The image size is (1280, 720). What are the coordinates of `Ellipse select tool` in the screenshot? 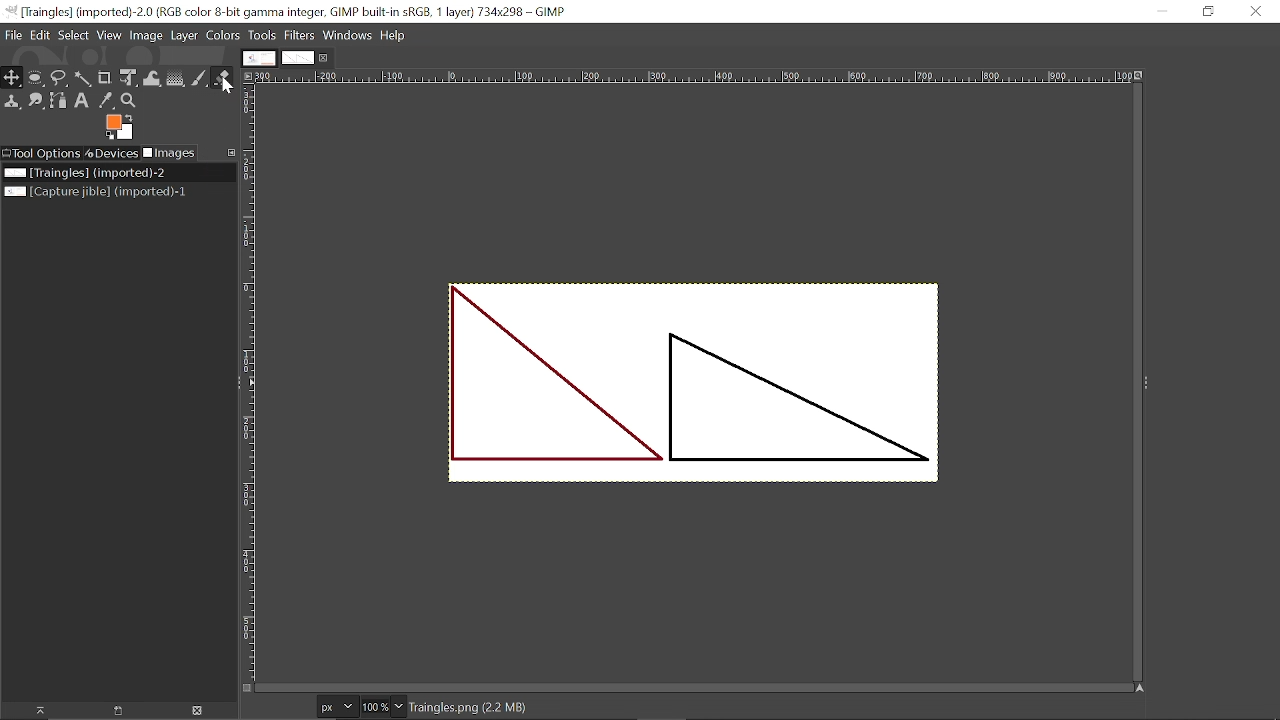 It's located at (35, 78).